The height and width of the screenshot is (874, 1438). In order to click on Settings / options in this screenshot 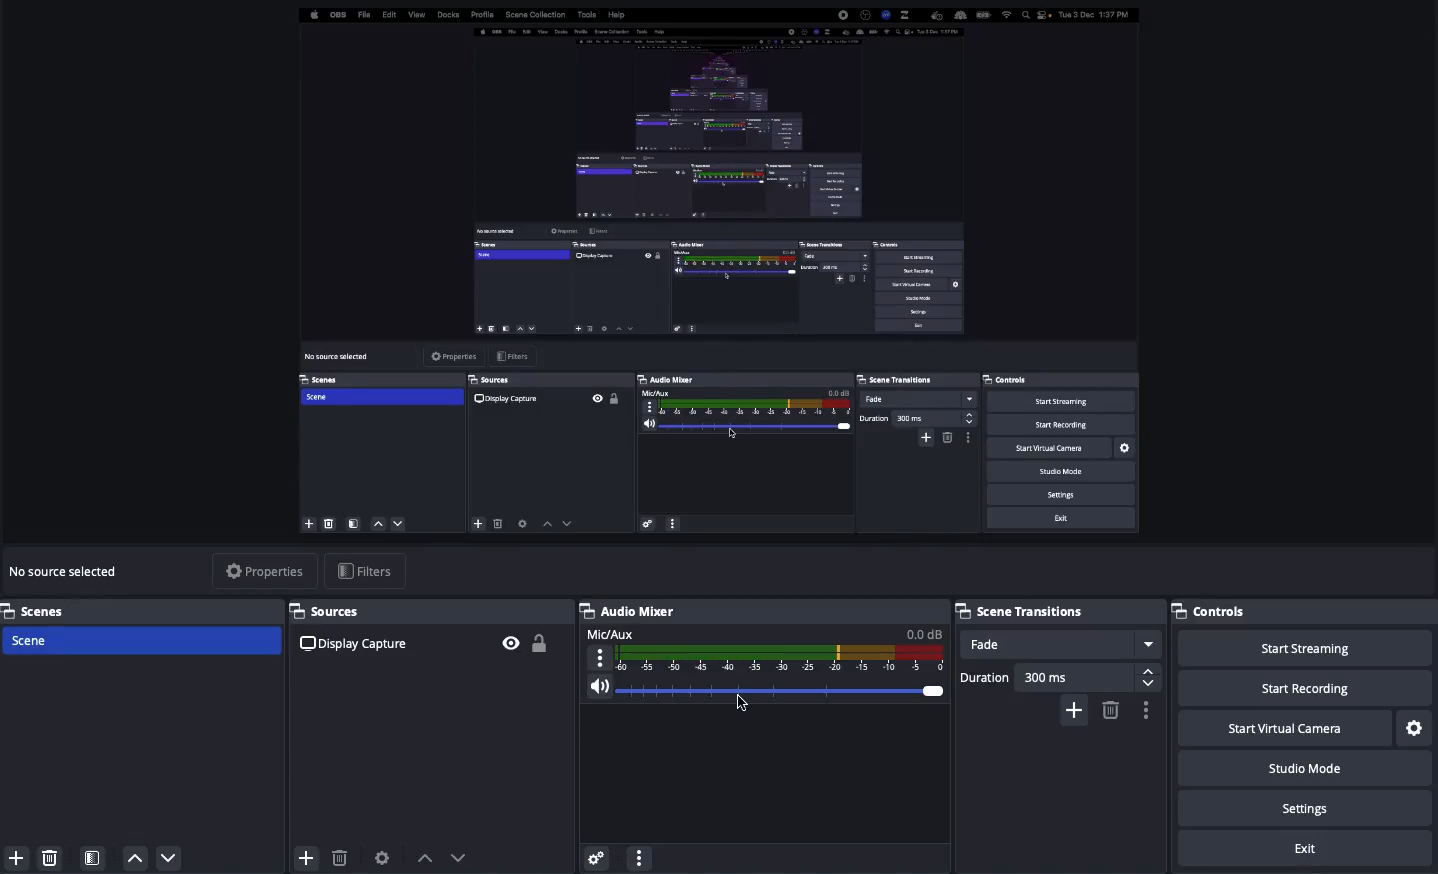, I will do `click(1147, 711)`.